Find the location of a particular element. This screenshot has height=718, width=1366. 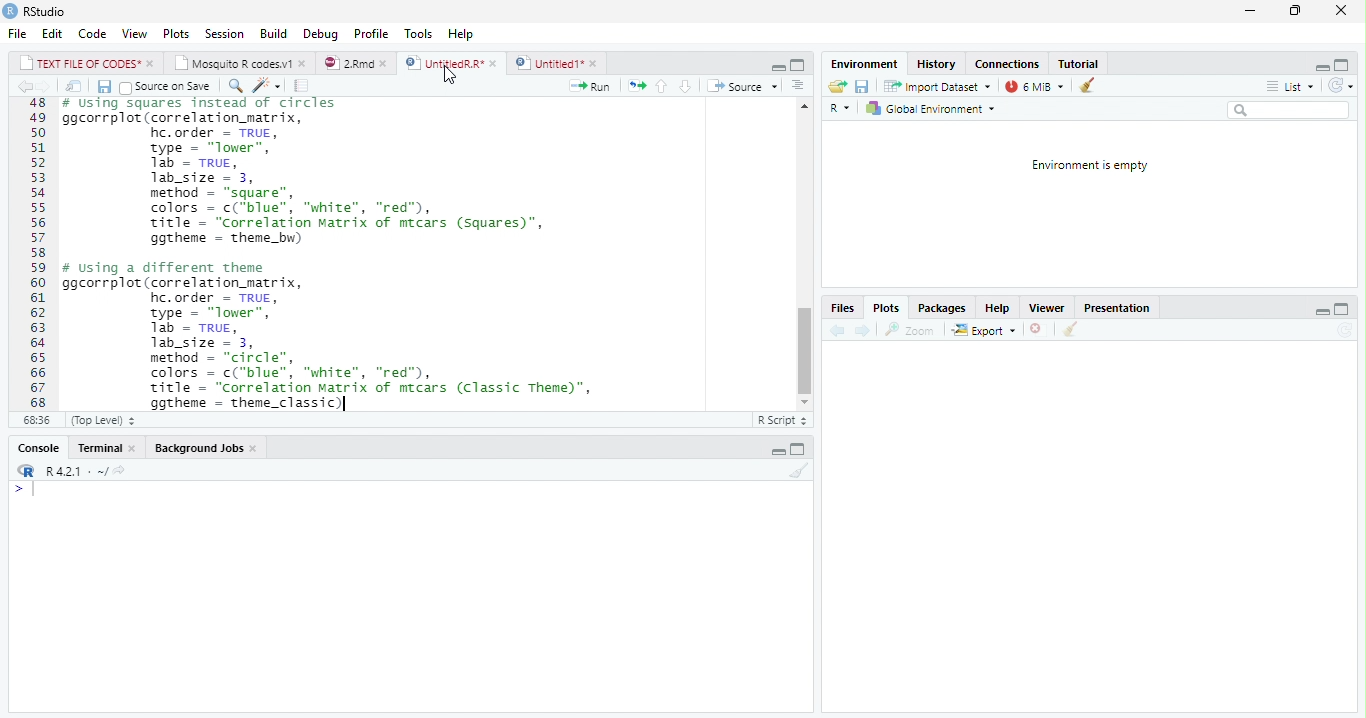

re run the previous code is located at coordinates (635, 84).